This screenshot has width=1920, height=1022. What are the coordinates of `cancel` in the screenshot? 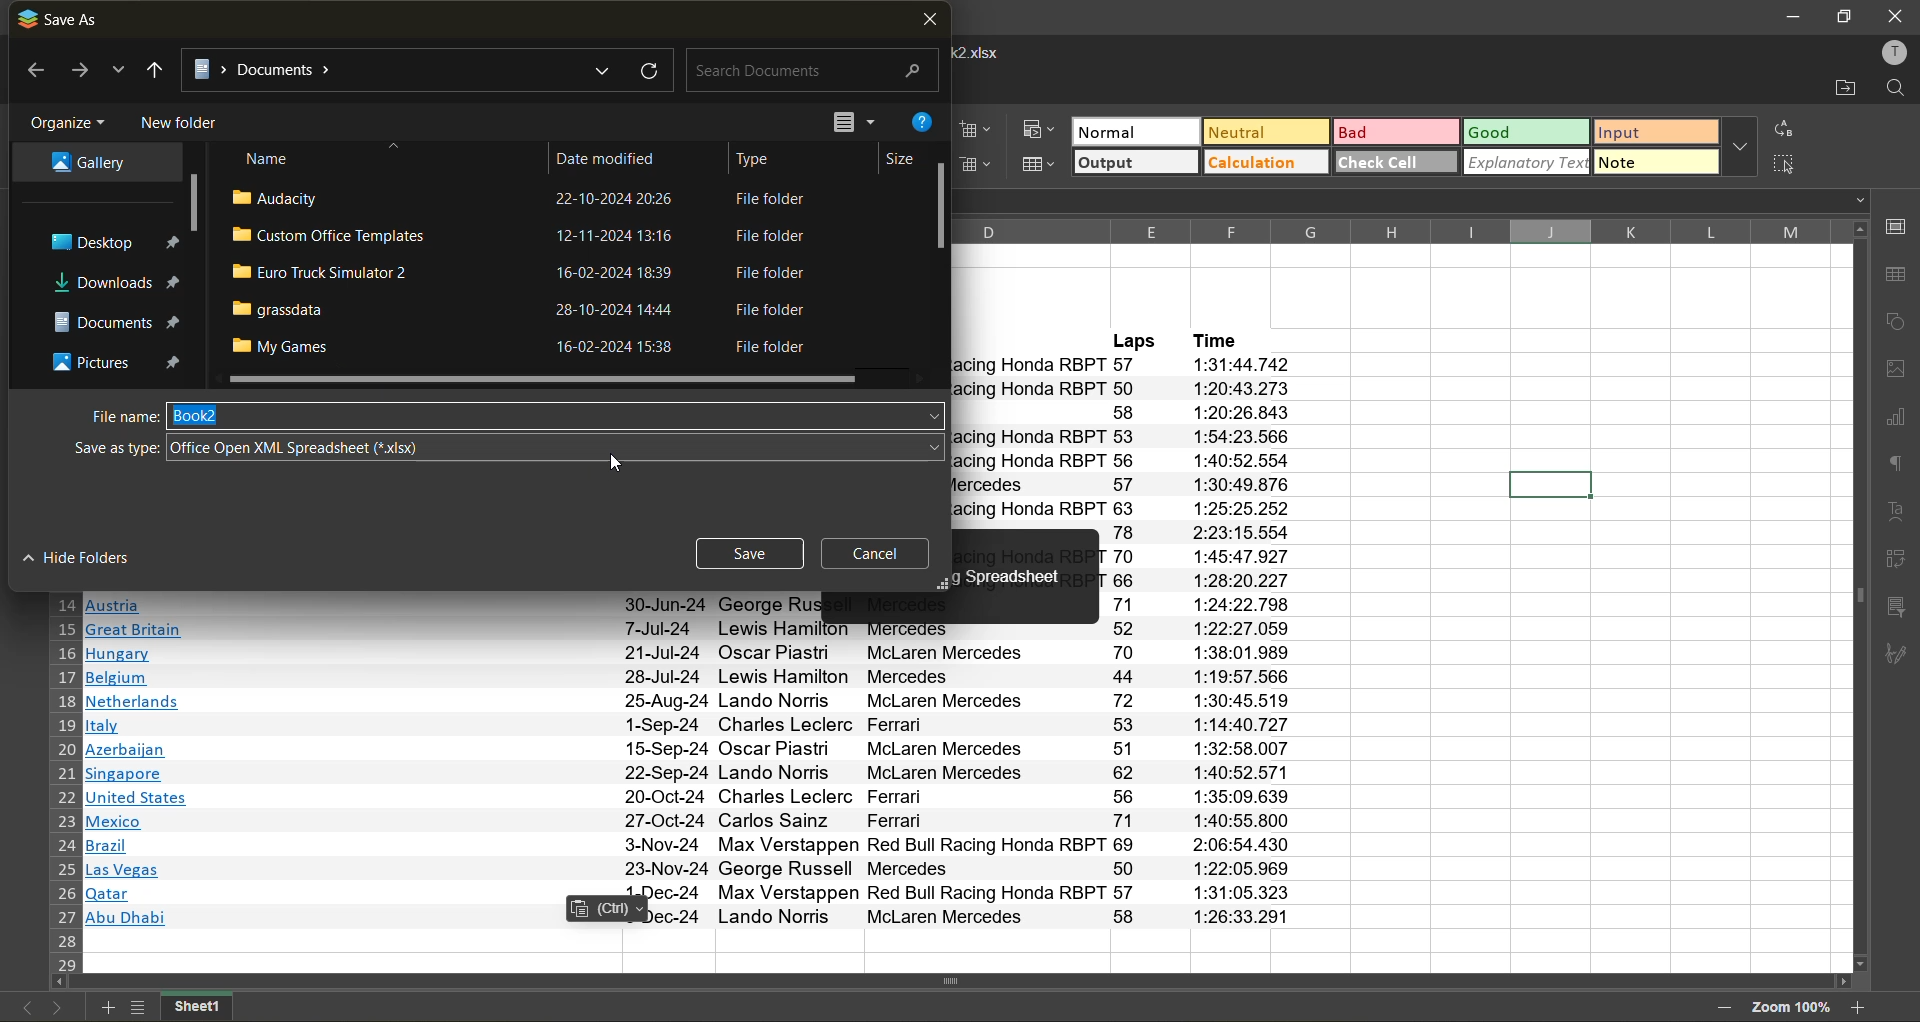 It's located at (884, 553).